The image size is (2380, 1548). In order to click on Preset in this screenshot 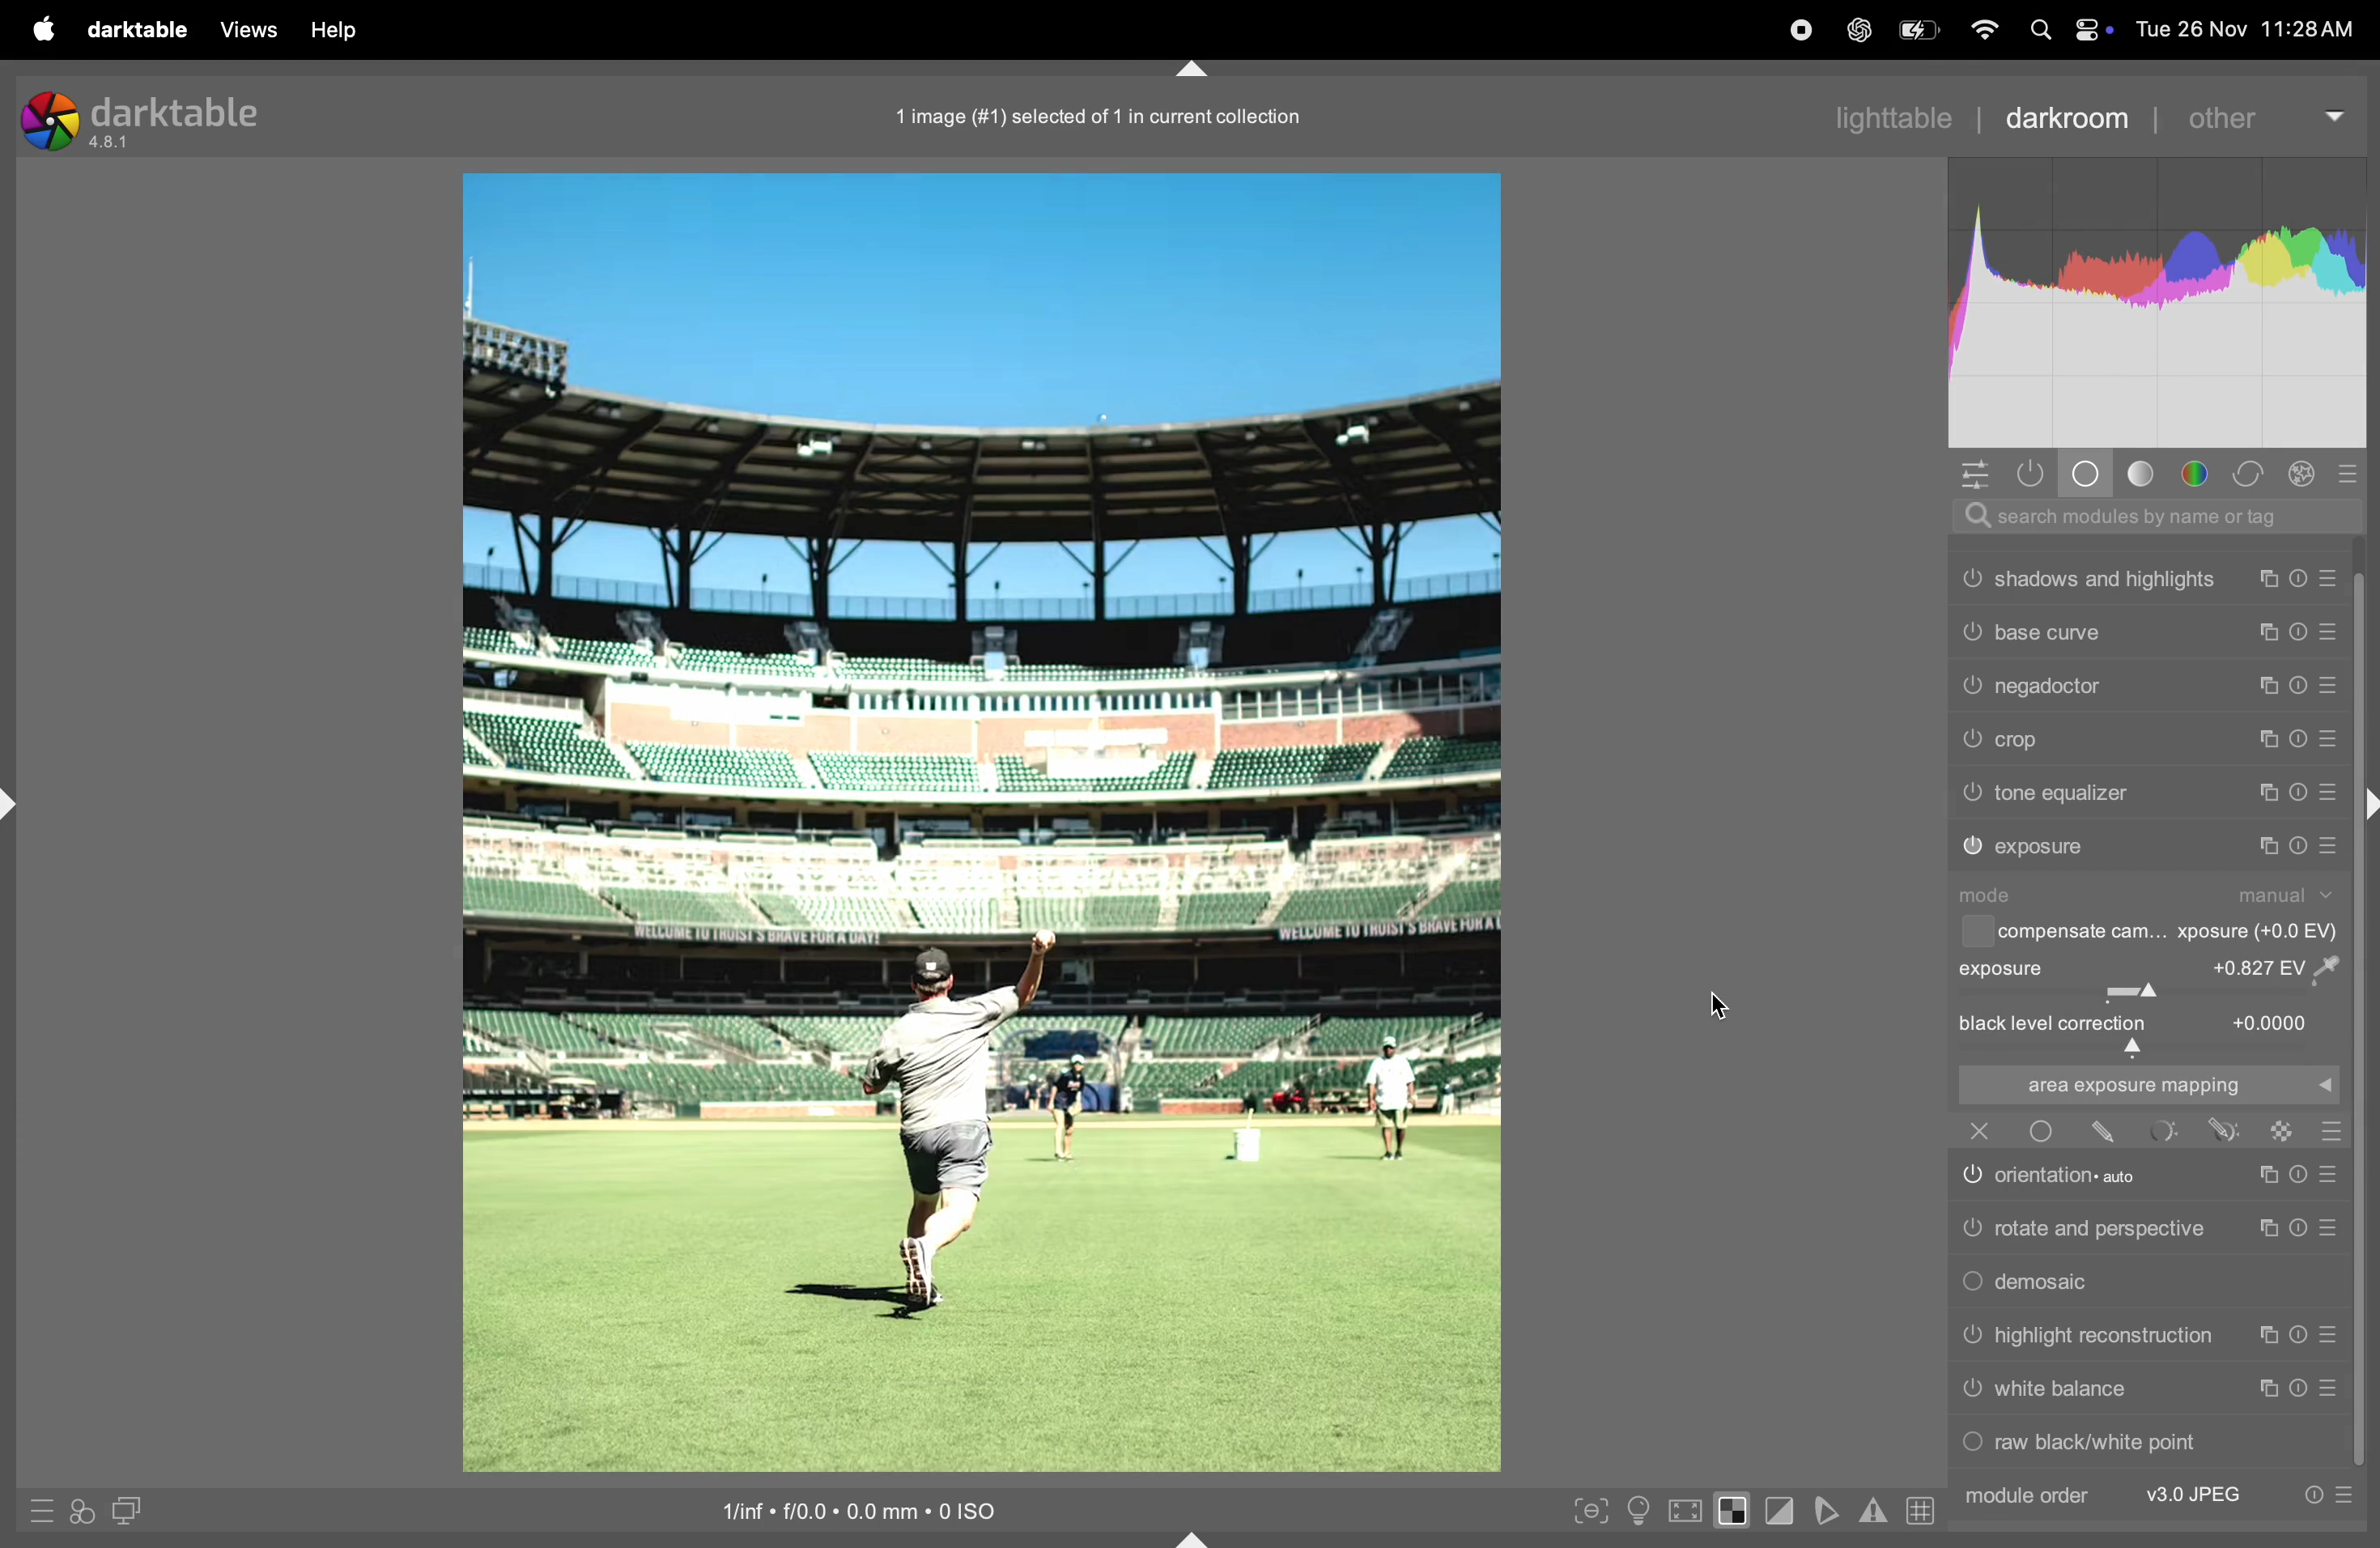, I will do `click(2334, 1389)`.